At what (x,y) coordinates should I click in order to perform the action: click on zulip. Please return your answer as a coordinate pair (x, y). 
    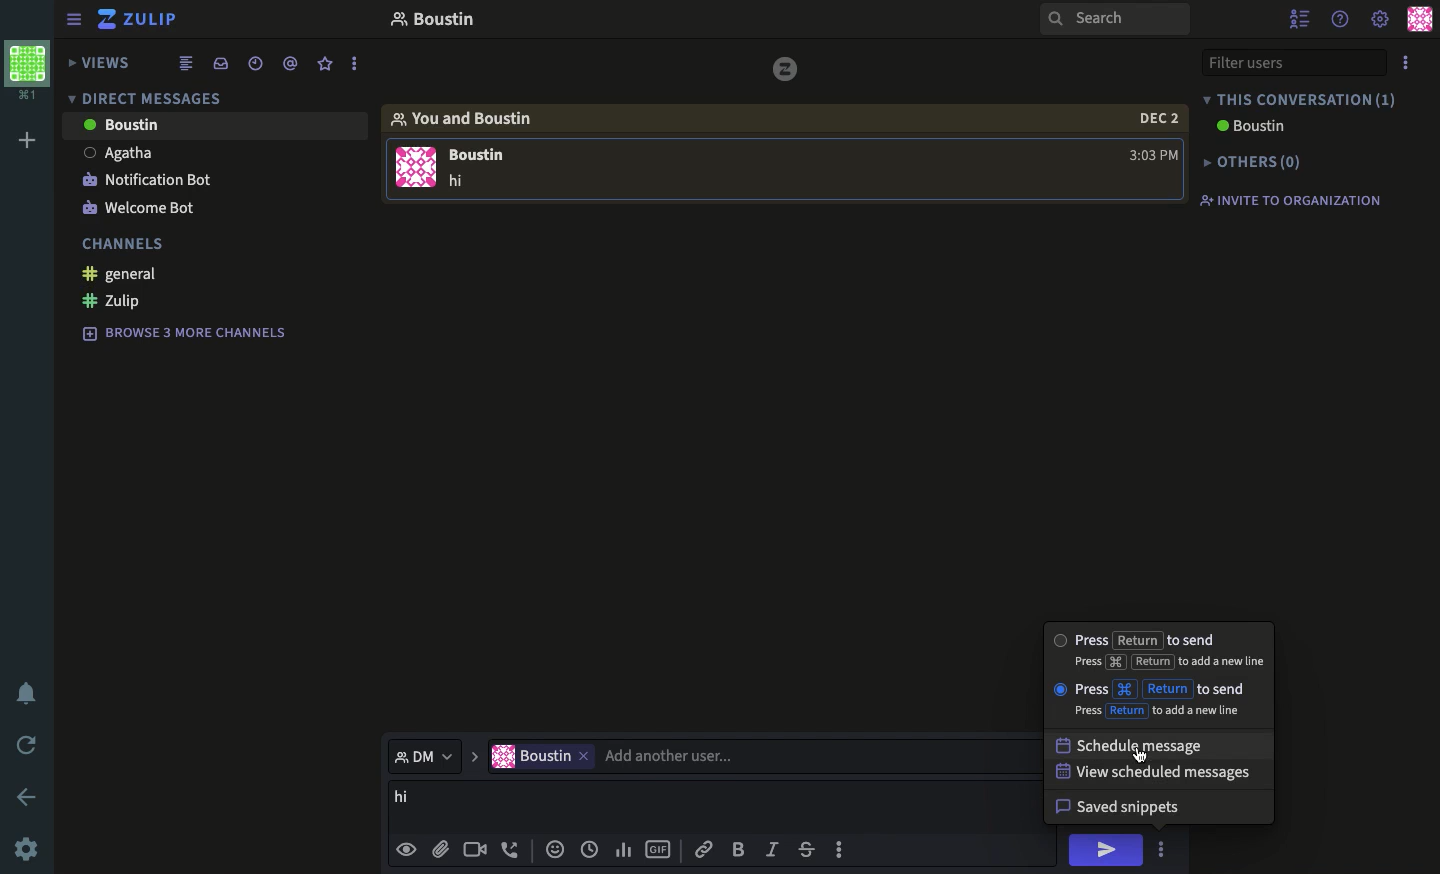
    Looking at the image, I should click on (117, 300).